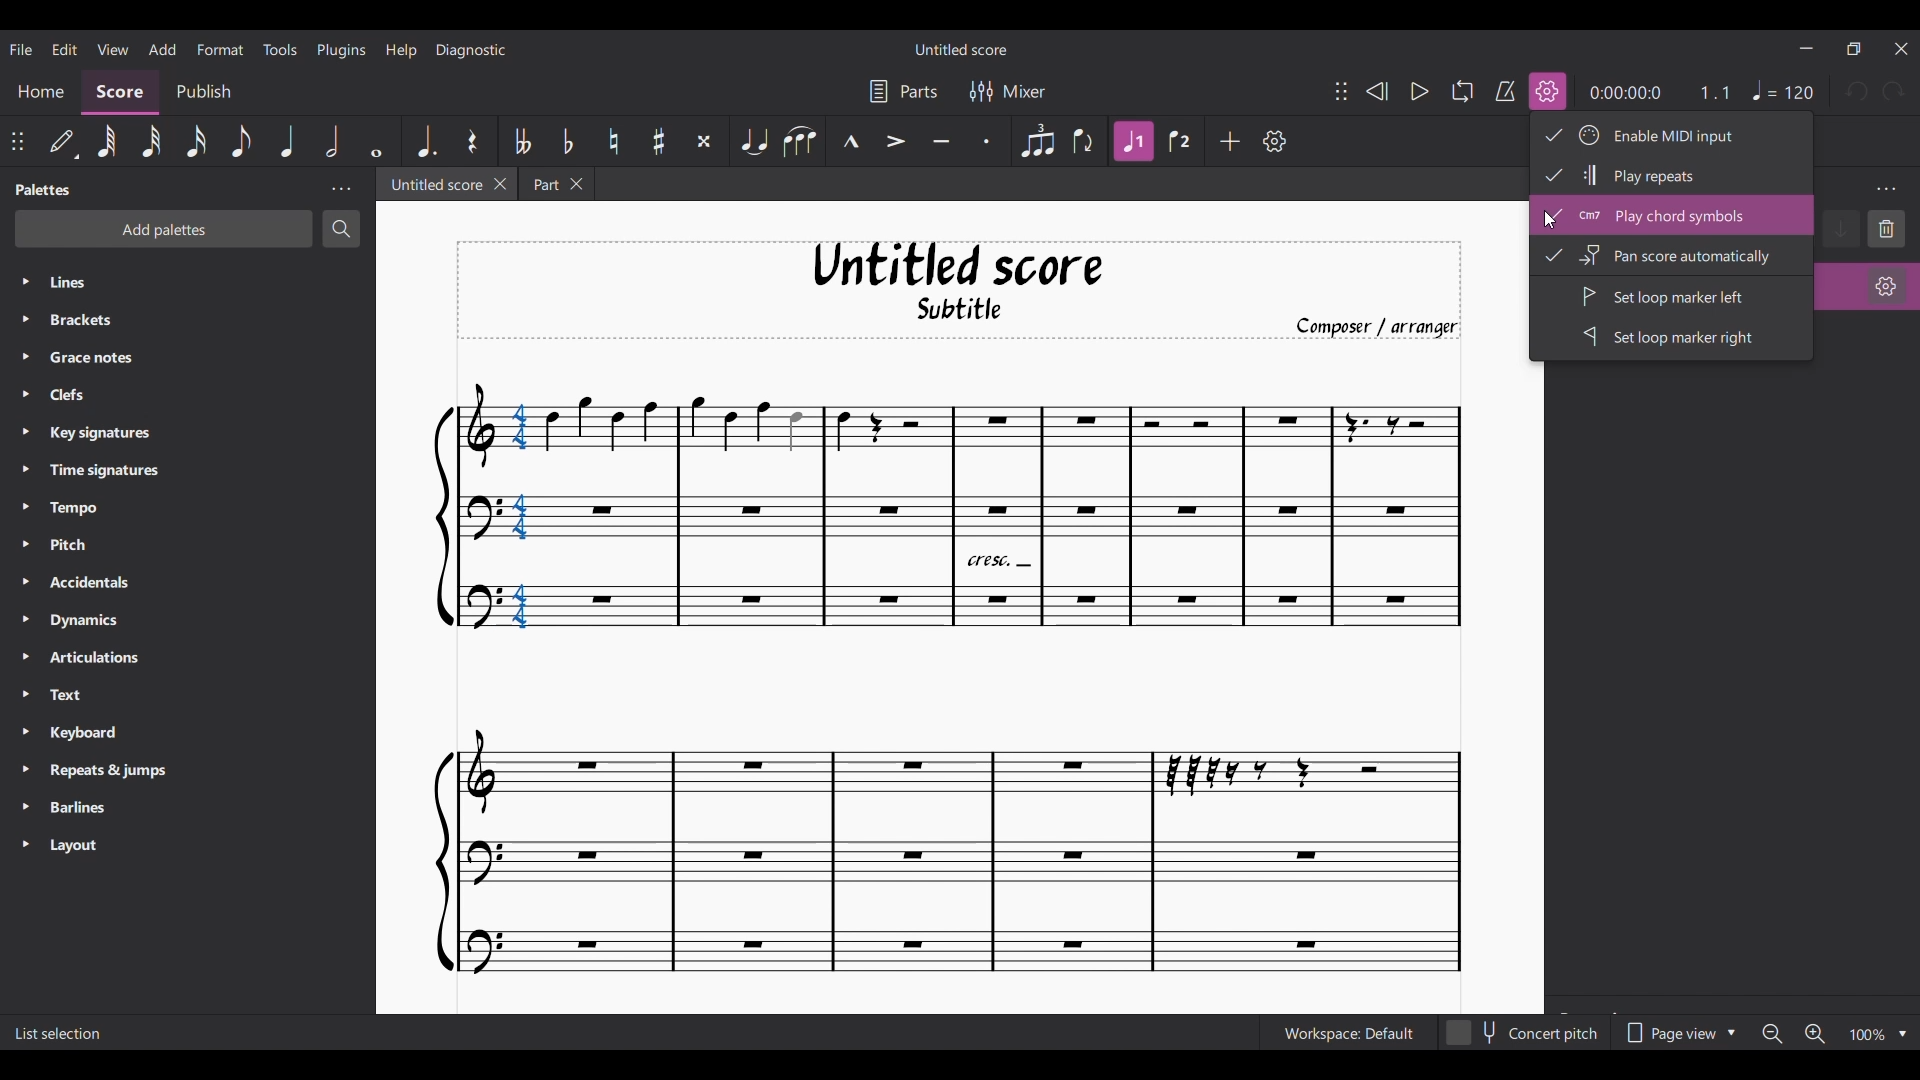 The height and width of the screenshot is (1080, 1920). Describe the element at coordinates (1348, 1034) in the screenshot. I see `Current workspace setting` at that location.